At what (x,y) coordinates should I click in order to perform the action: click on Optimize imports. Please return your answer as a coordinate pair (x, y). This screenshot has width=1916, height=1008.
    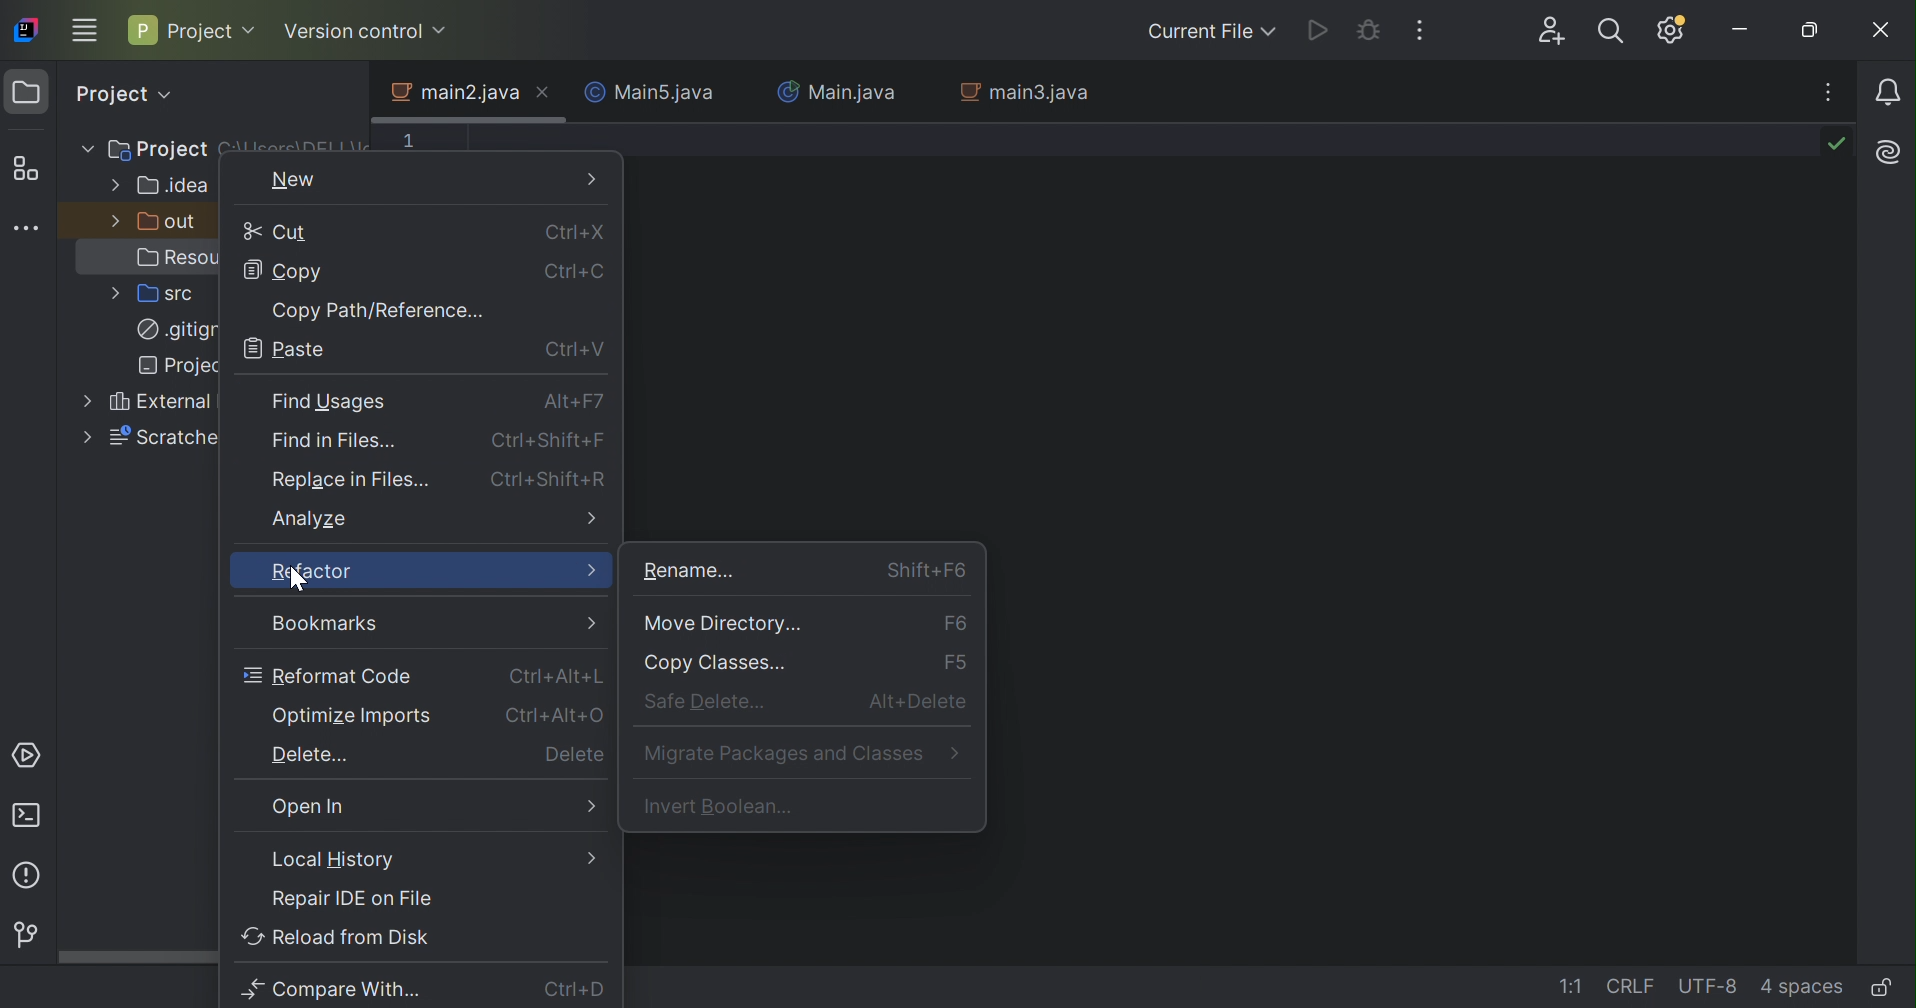
    Looking at the image, I should click on (353, 716).